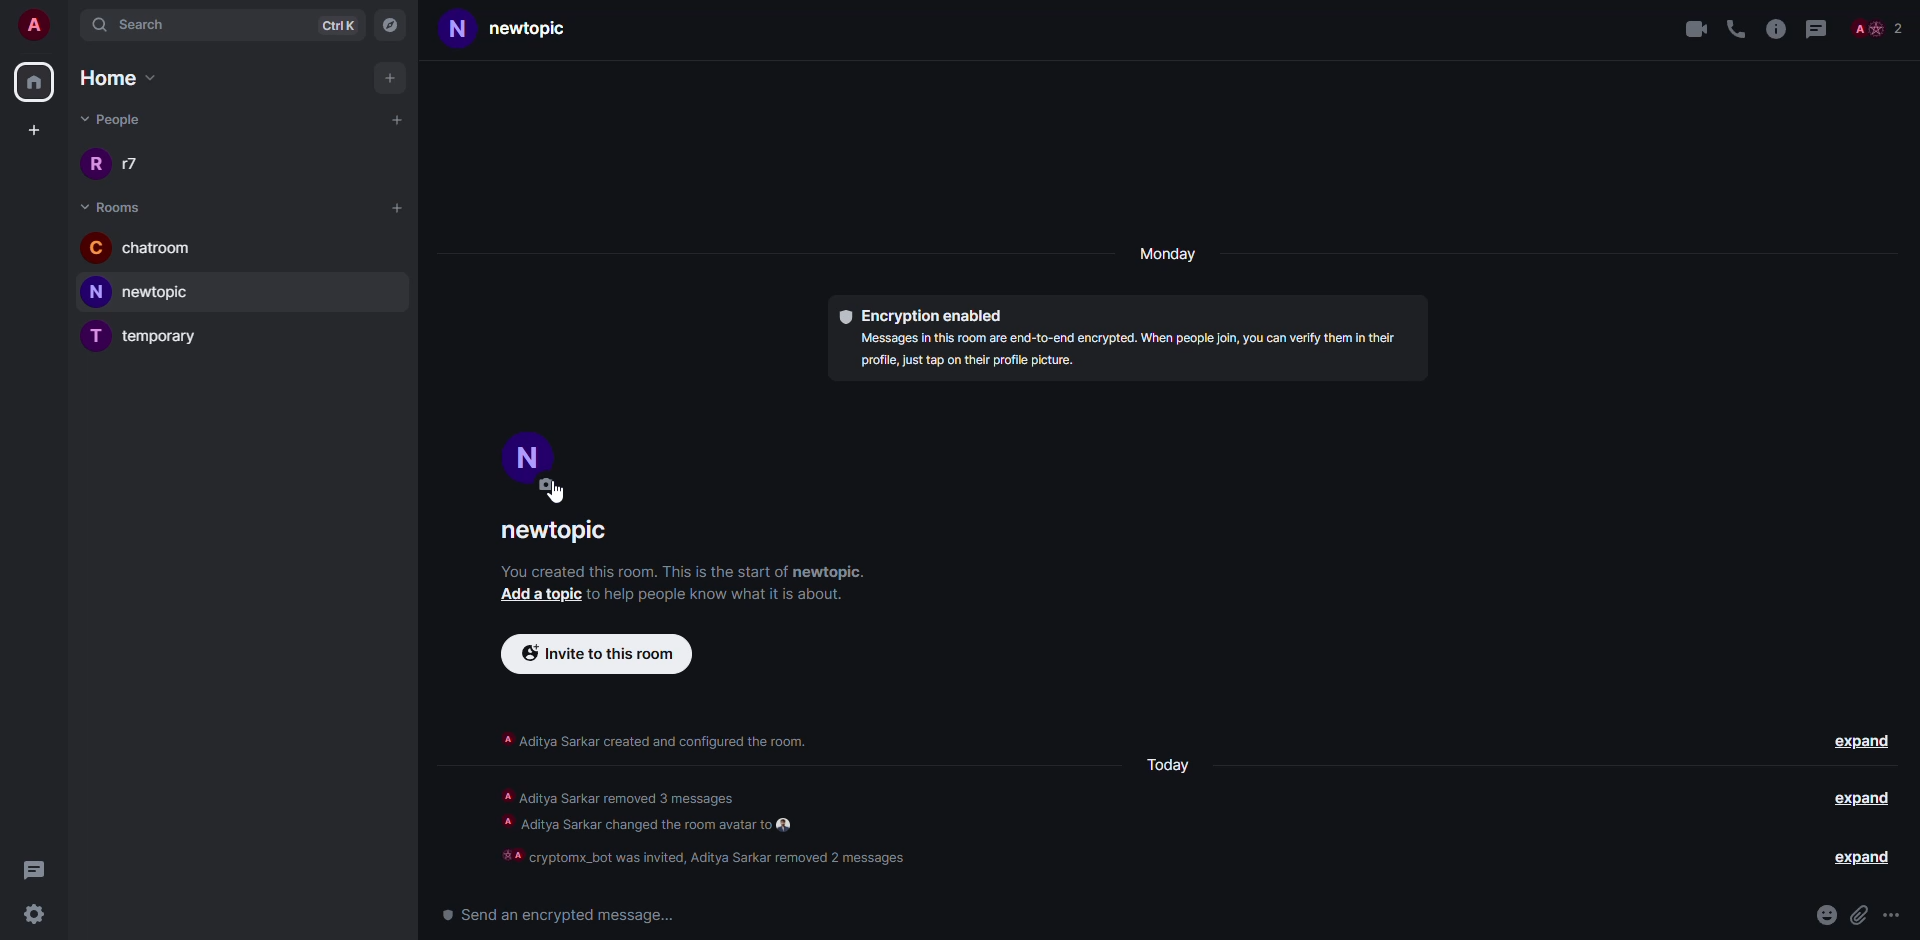 This screenshot has width=1920, height=940. What do you see at coordinates (1172, 770) in the screenshot?
I see `Monday` at bounding box center [1172, 770].